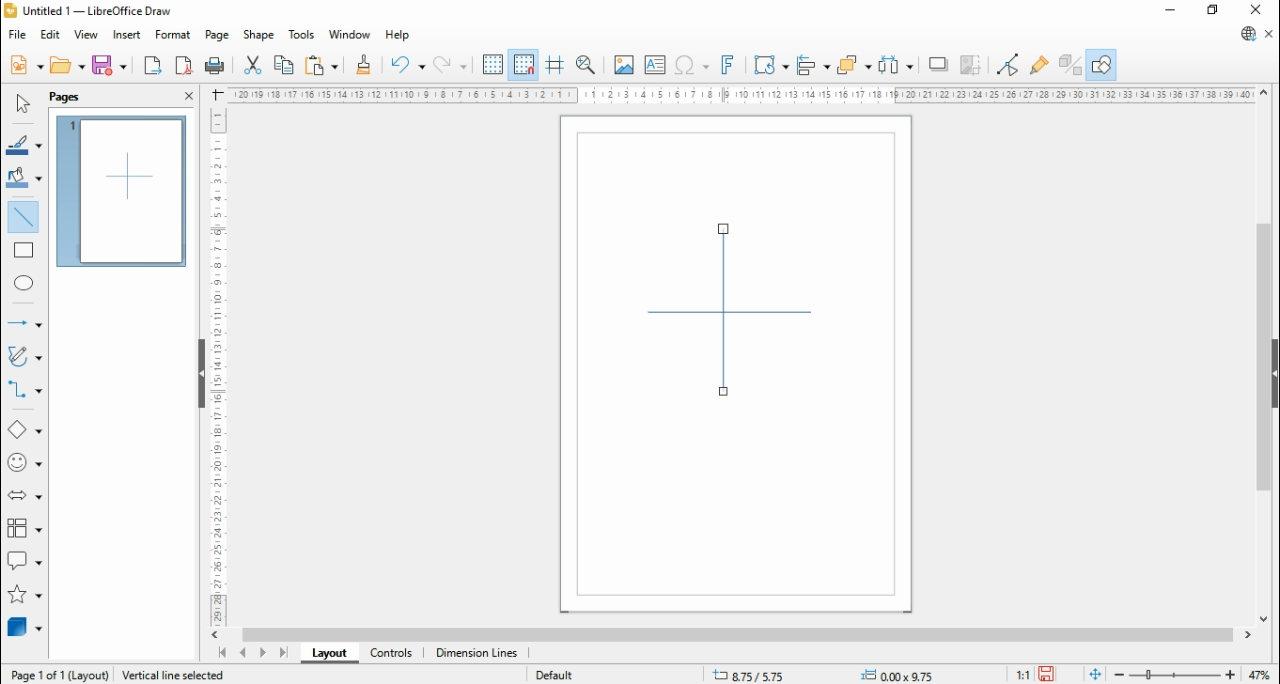 The height and width of the screenshot is (684, 1280). Describe the element at coordinates (185, 66) in the screenshot. I see `export as pdf` at that location.